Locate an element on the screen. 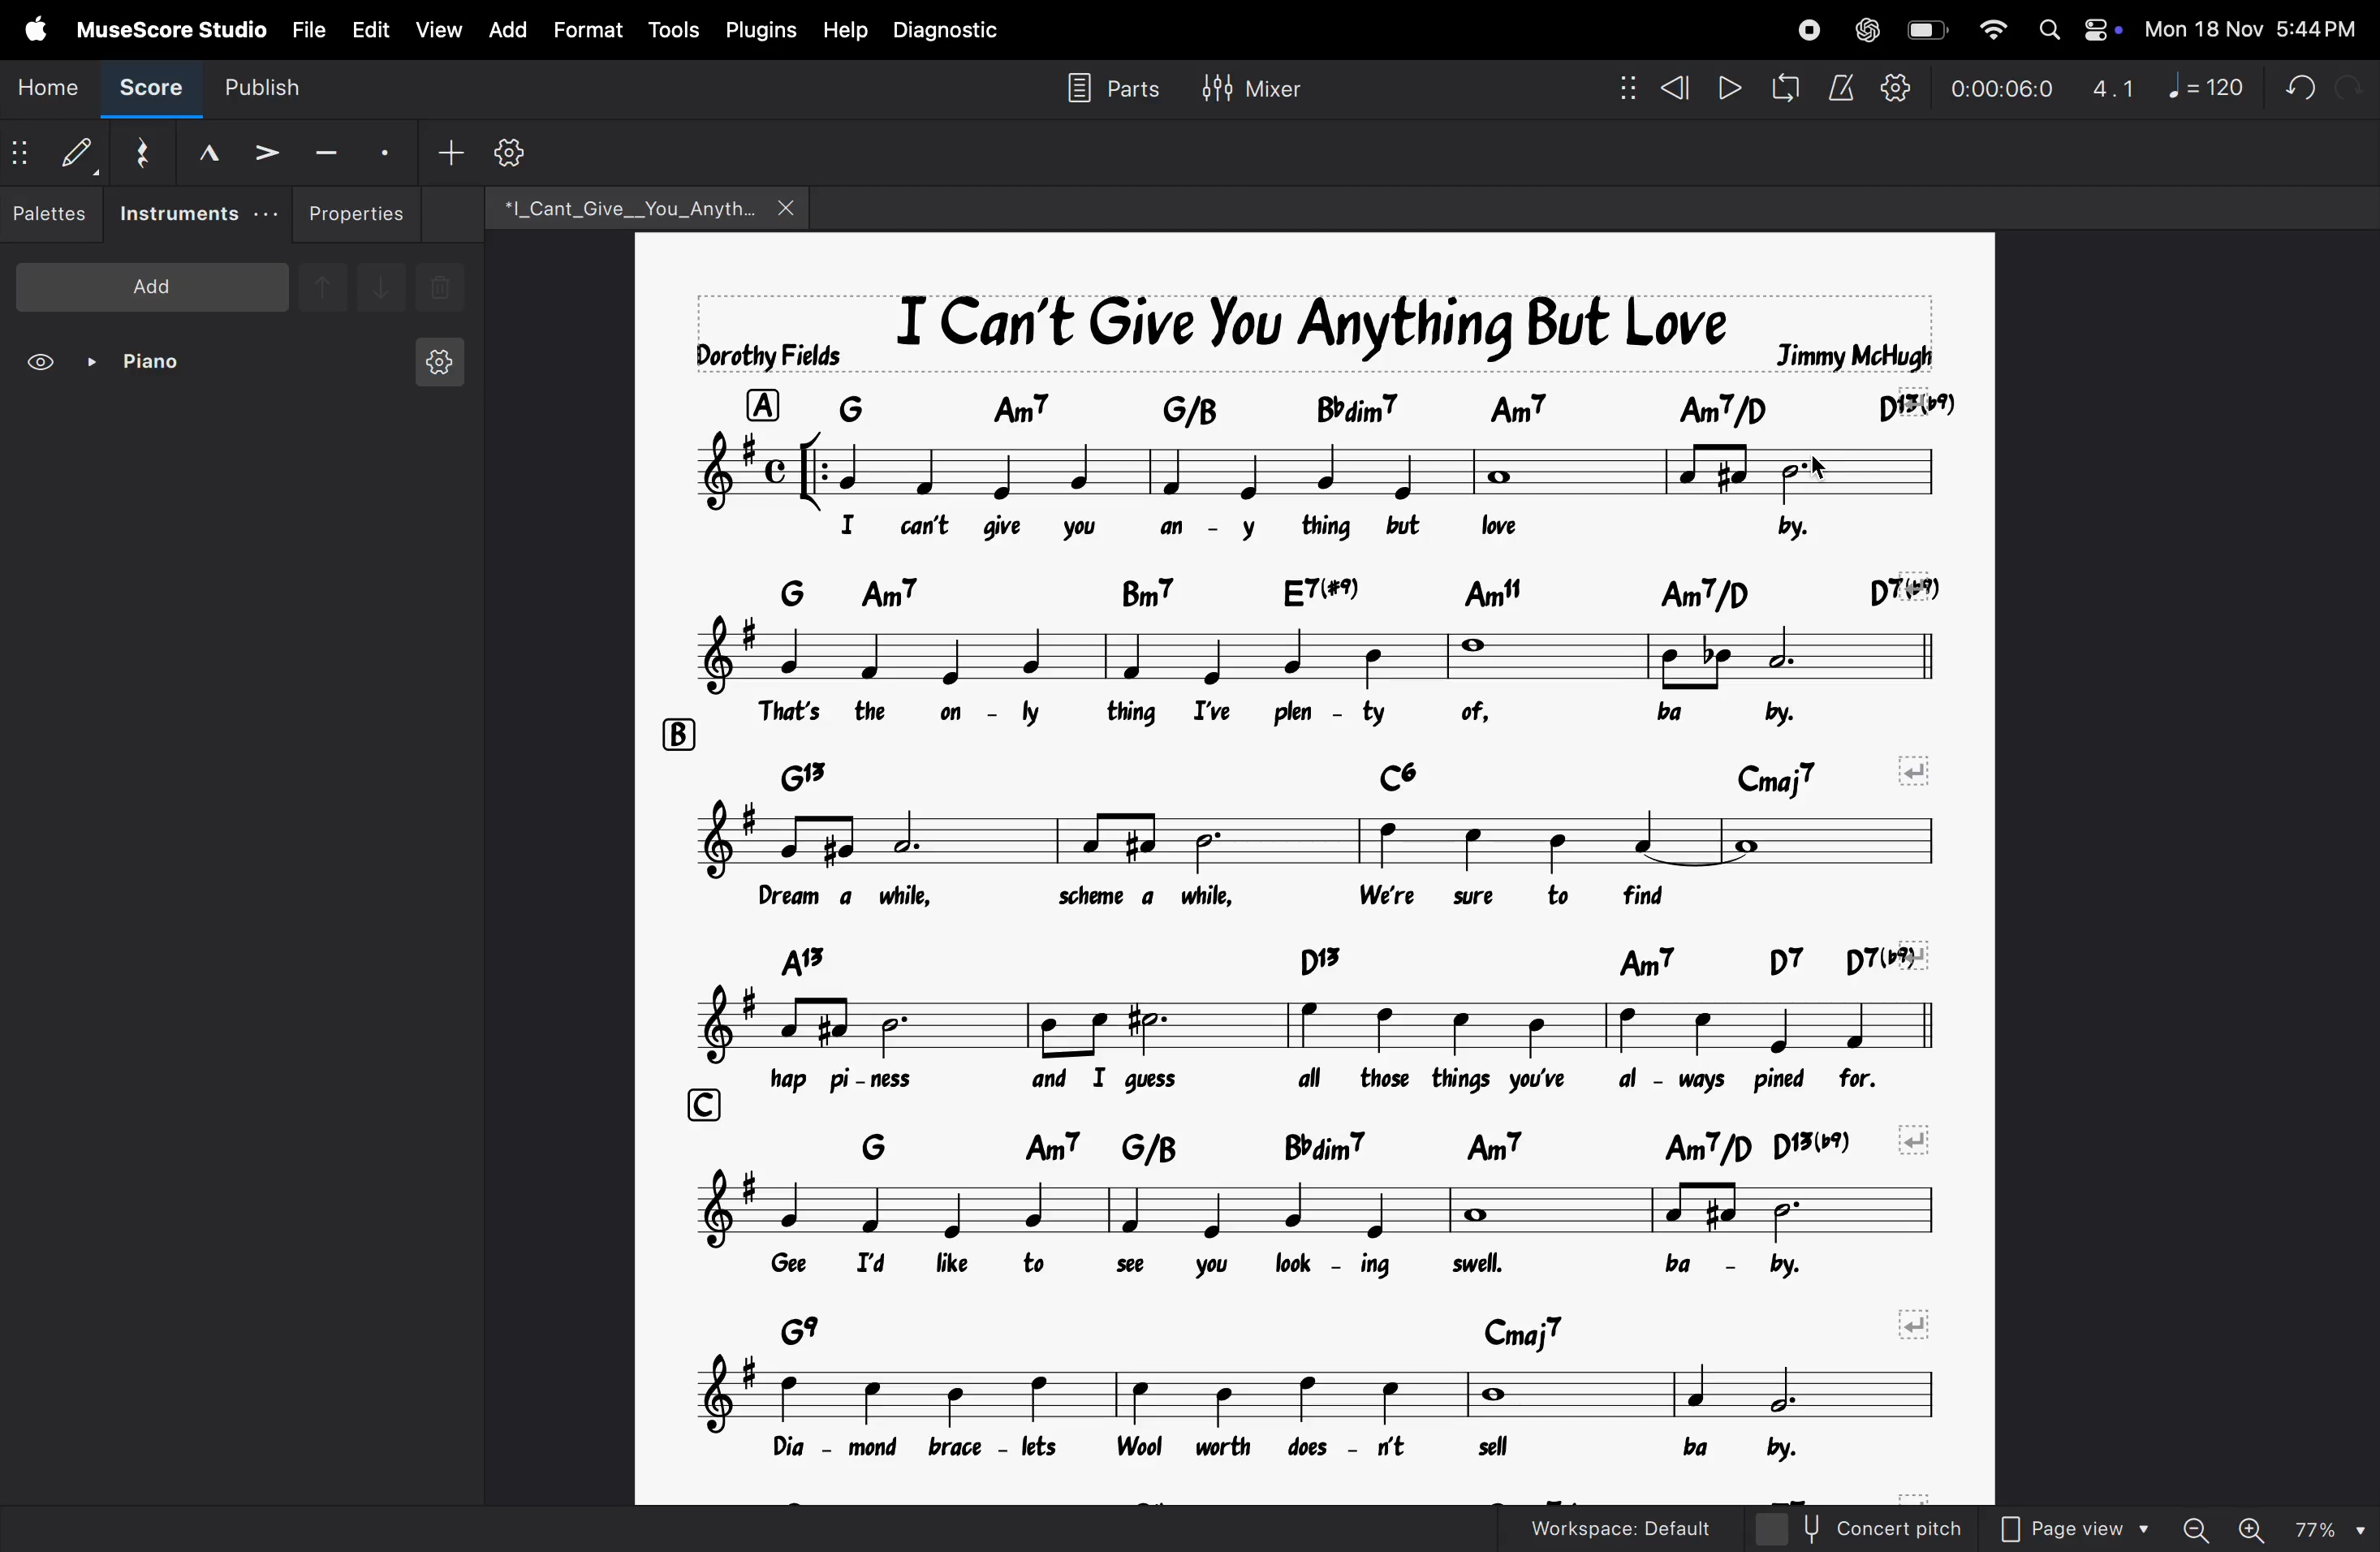 The height and width of the screenshot is (1552, 2380). loopback is located at coordinates (1784, 87).